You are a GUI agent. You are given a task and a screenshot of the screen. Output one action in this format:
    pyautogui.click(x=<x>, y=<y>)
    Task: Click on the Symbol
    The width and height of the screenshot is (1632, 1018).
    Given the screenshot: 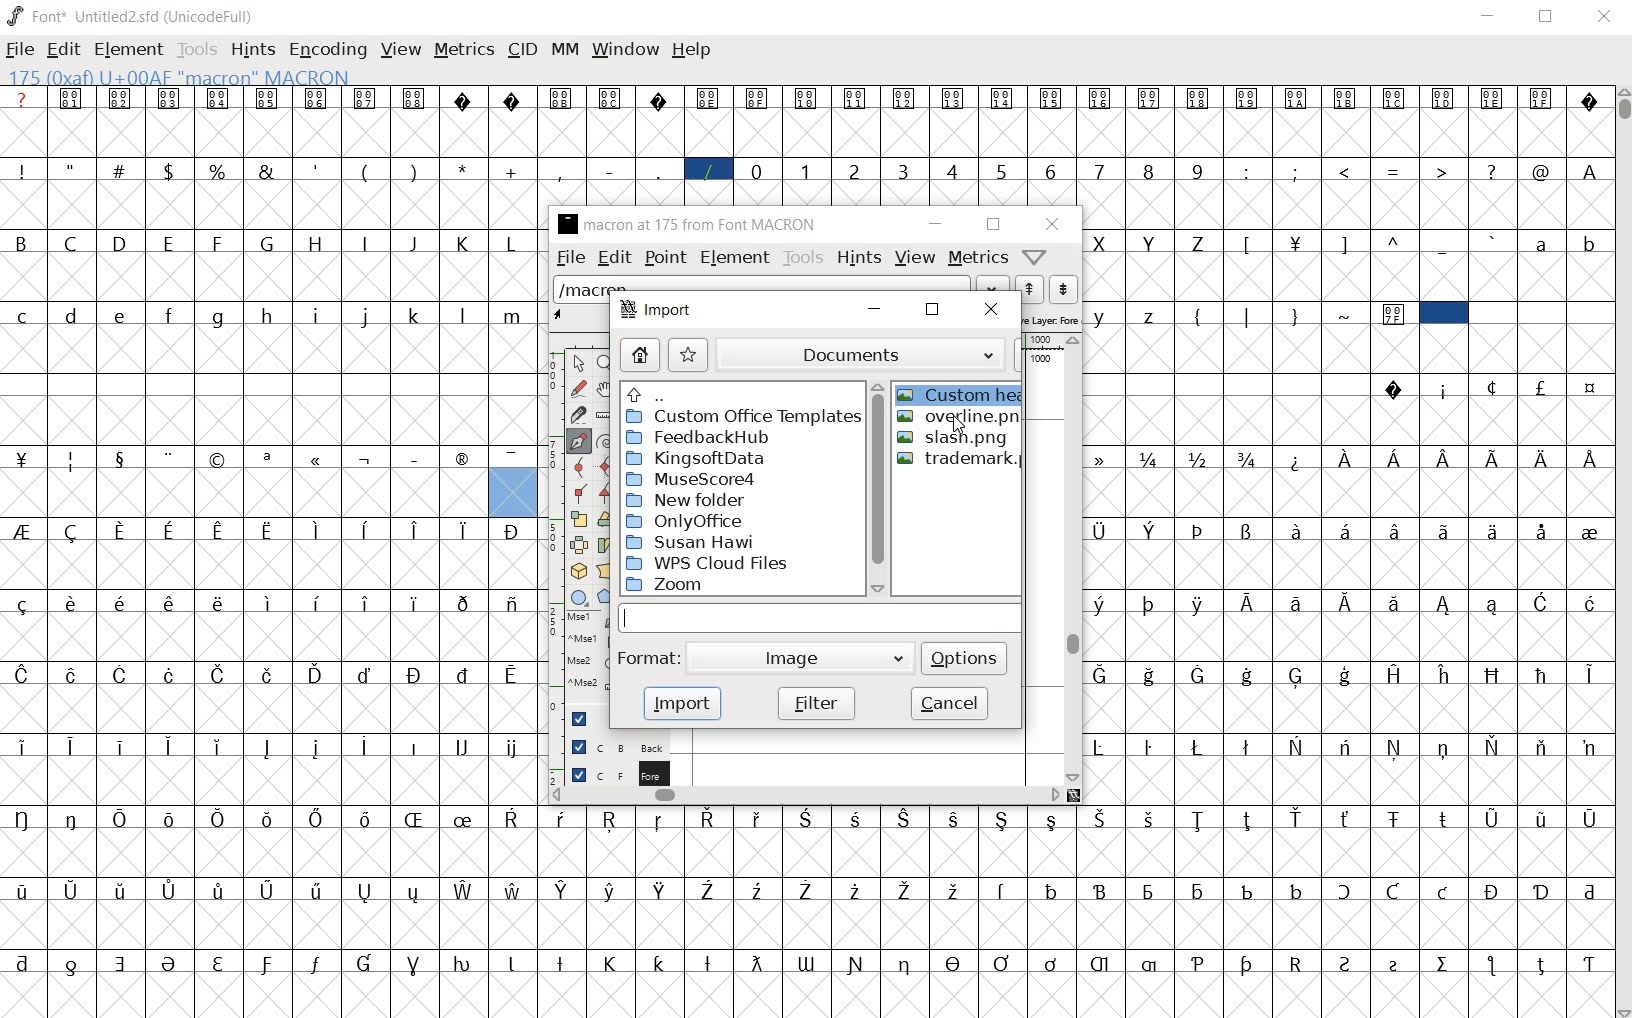 What is the action you would take?
    pyautogui.click(x=1541, y=747)
    